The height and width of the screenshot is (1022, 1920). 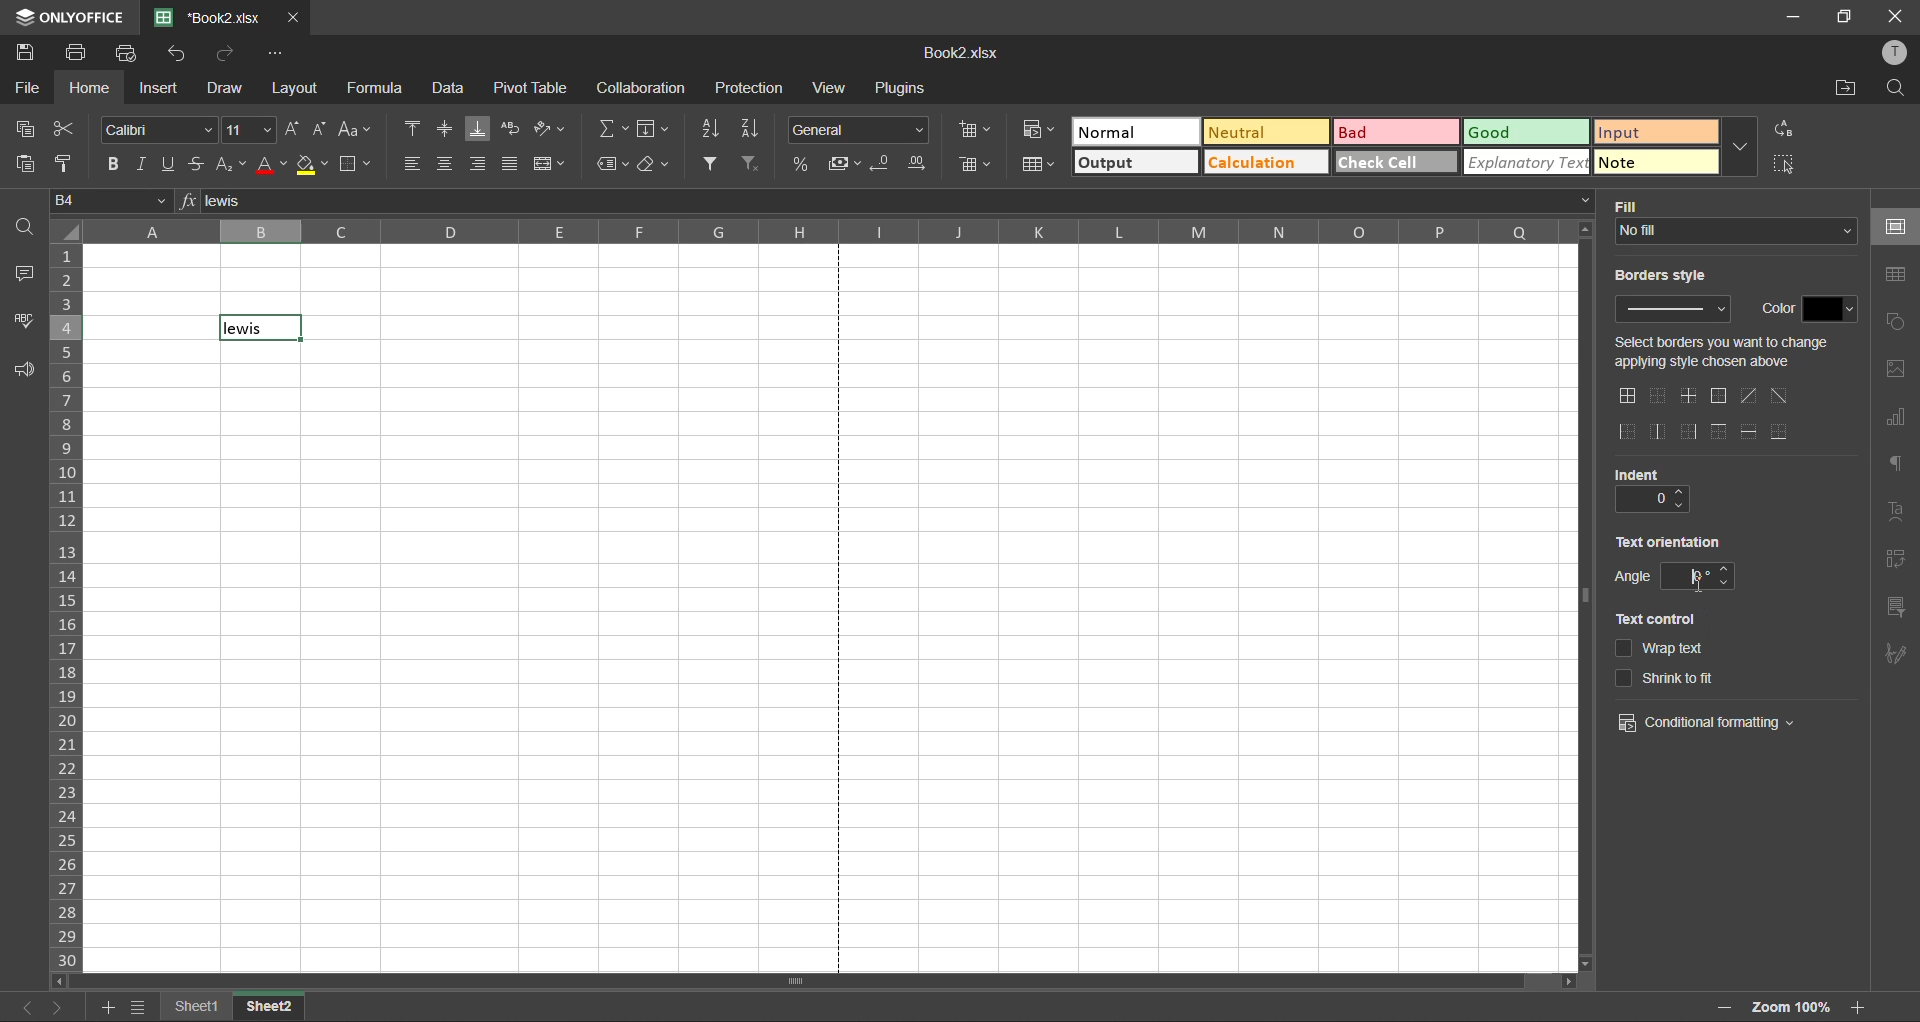 What do you see at coordinates (1653, 164) in the screenshot?
I see `note` at bounding box center [1653, 164].